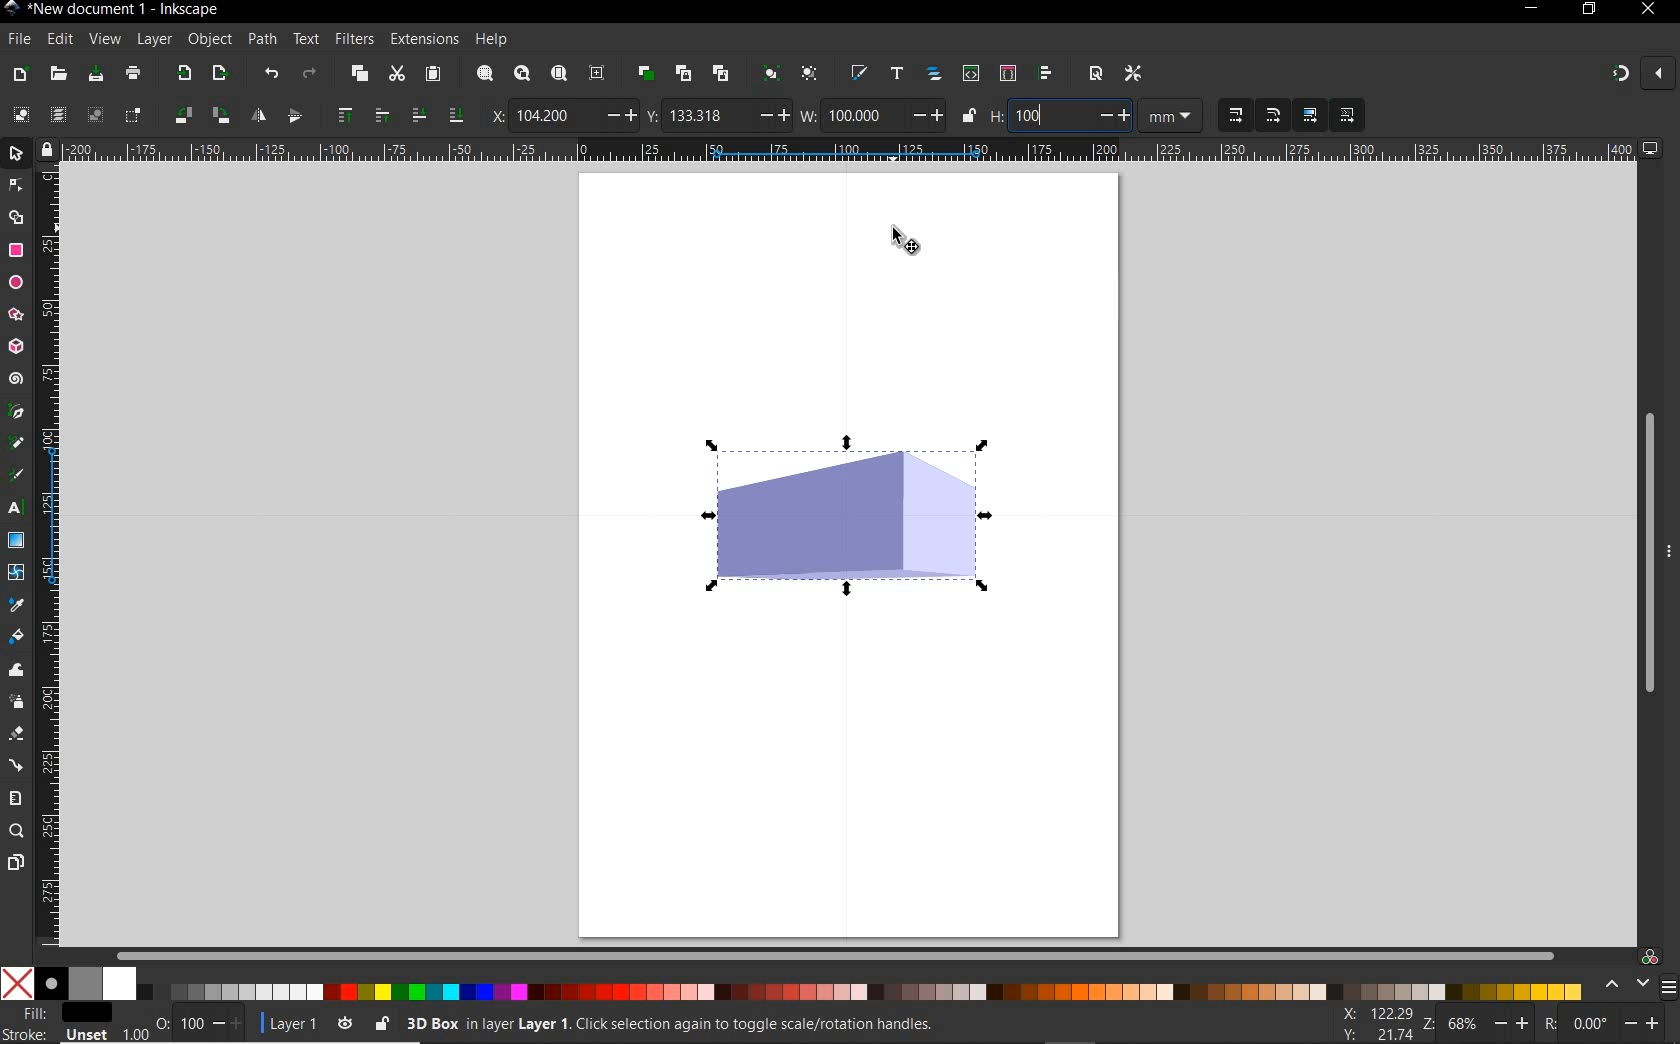 This screenshot has height=1044, width=1680. I want to click on x, so click(492, 113).